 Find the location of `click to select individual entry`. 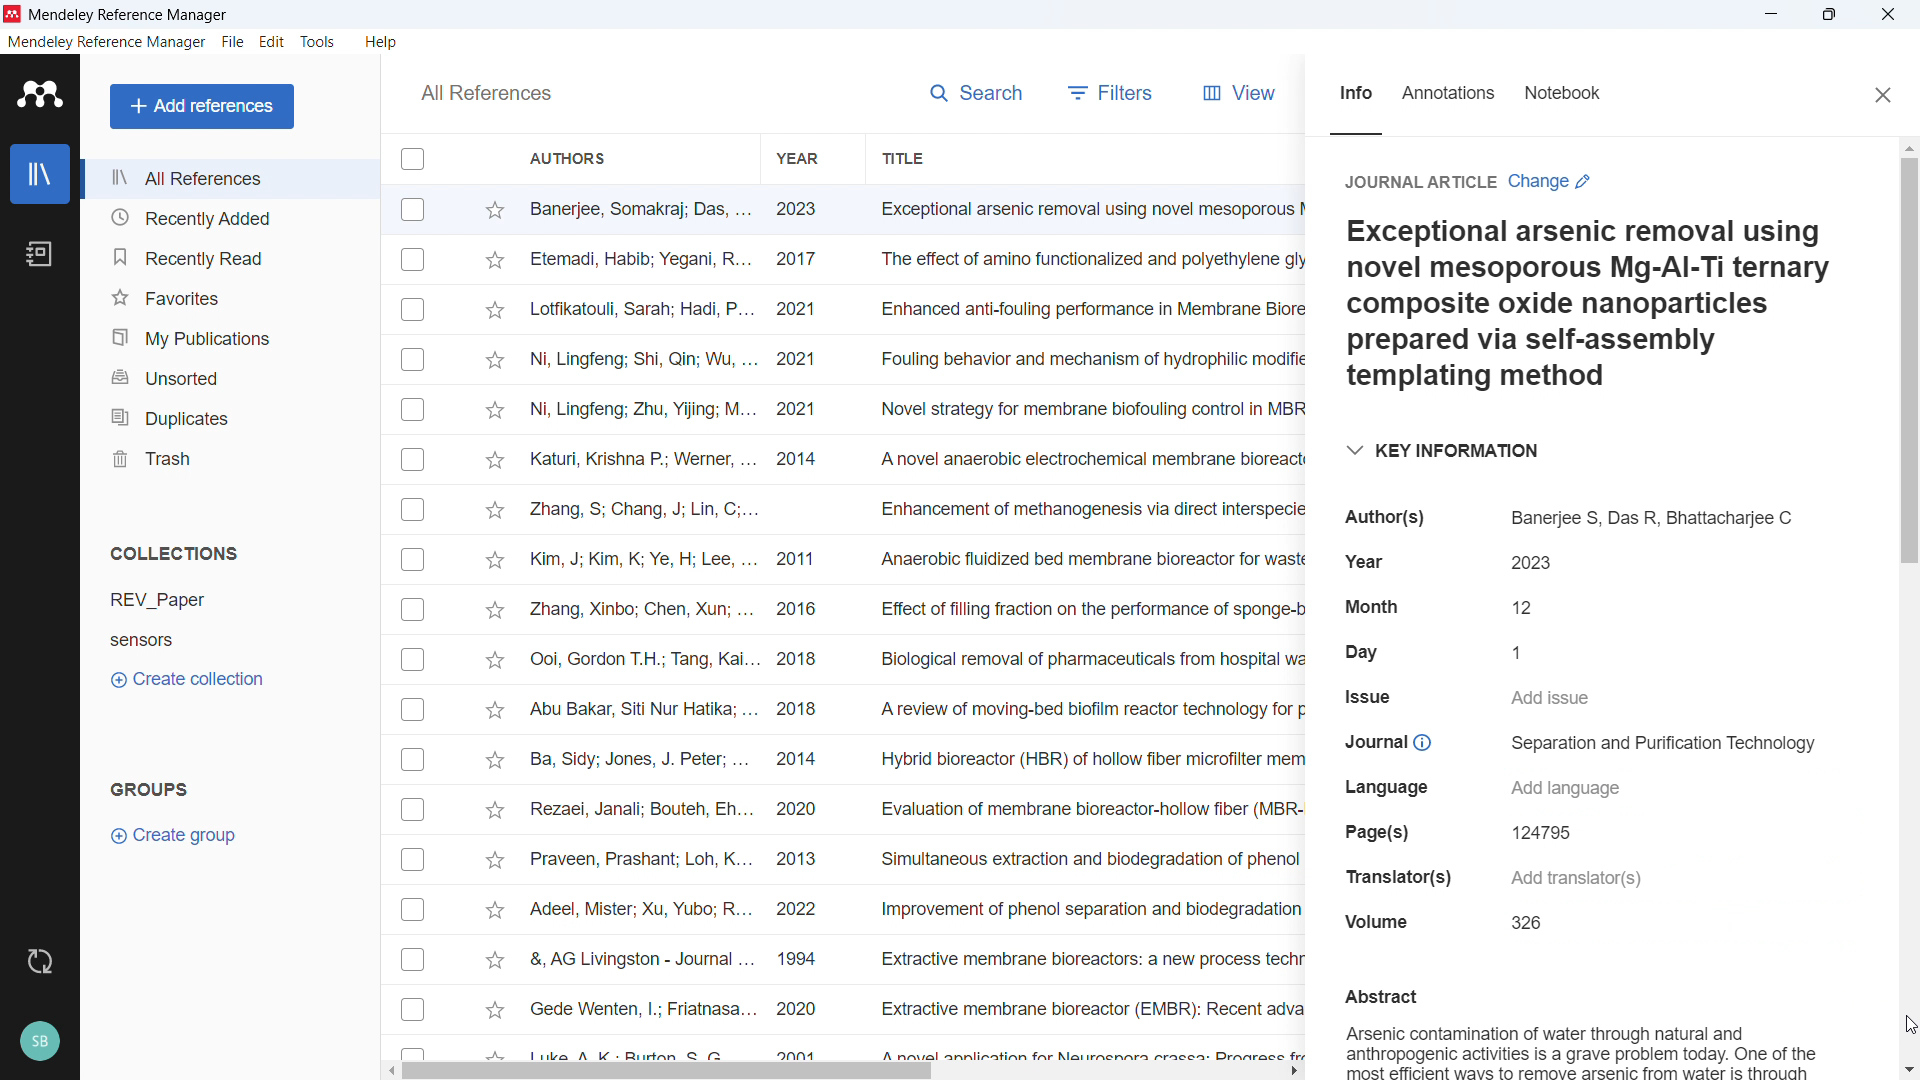

click to select individual entry is located at coordinates (415, 260).